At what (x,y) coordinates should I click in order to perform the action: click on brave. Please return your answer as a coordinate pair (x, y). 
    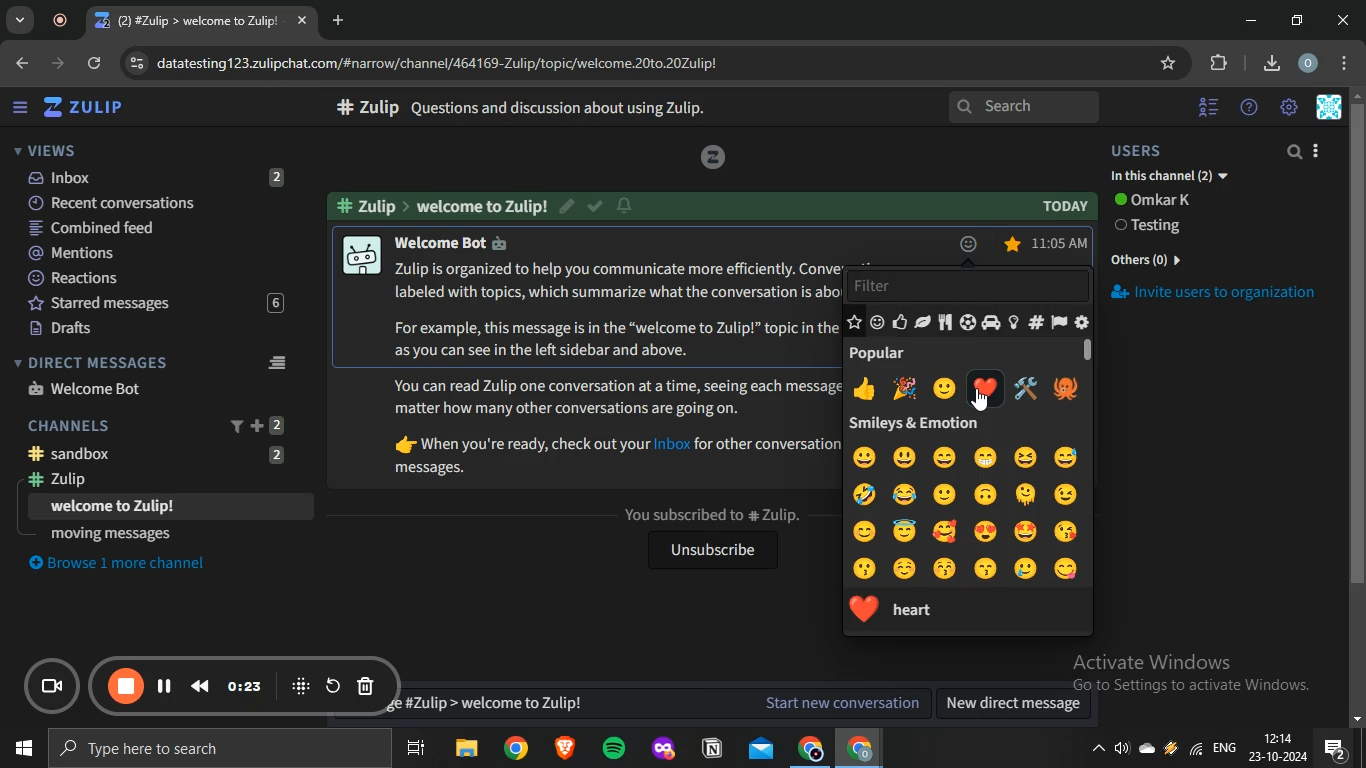
    Looking at the image, I should click on (563, 750).